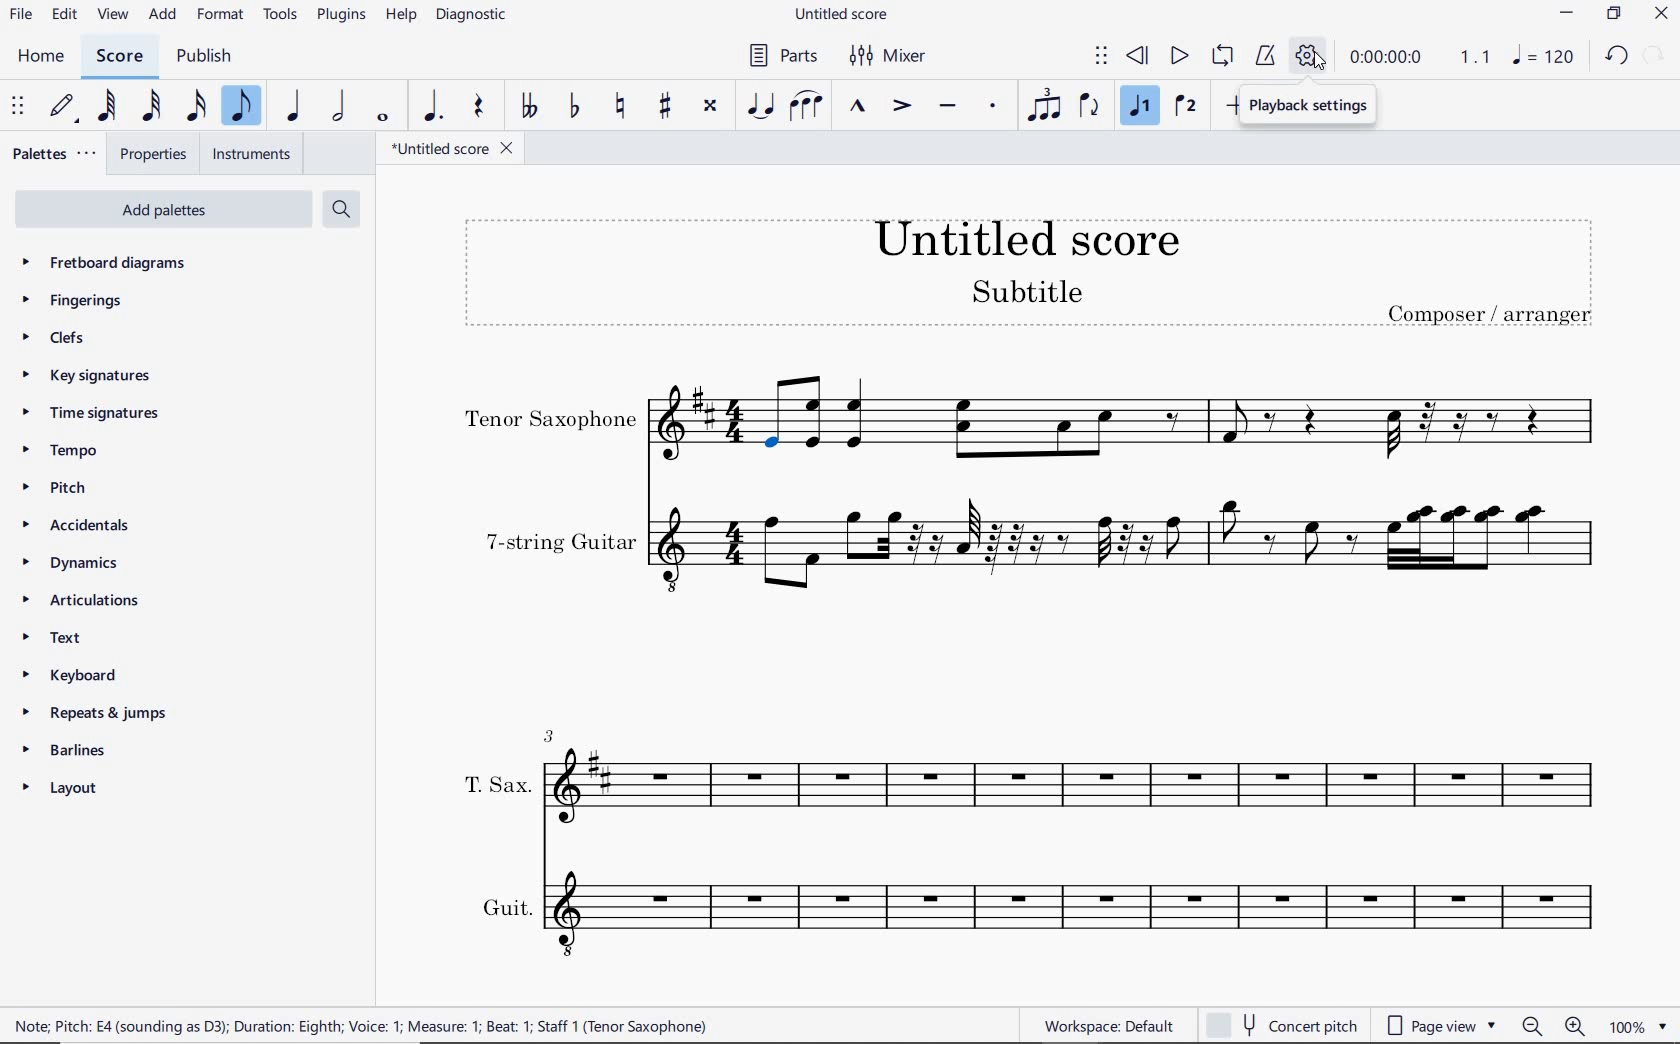 The height and width of the screenshot is (1044, 1680). Describe the element at coordinates (760, 107) in the screenshot. I see `TIE` at that location.